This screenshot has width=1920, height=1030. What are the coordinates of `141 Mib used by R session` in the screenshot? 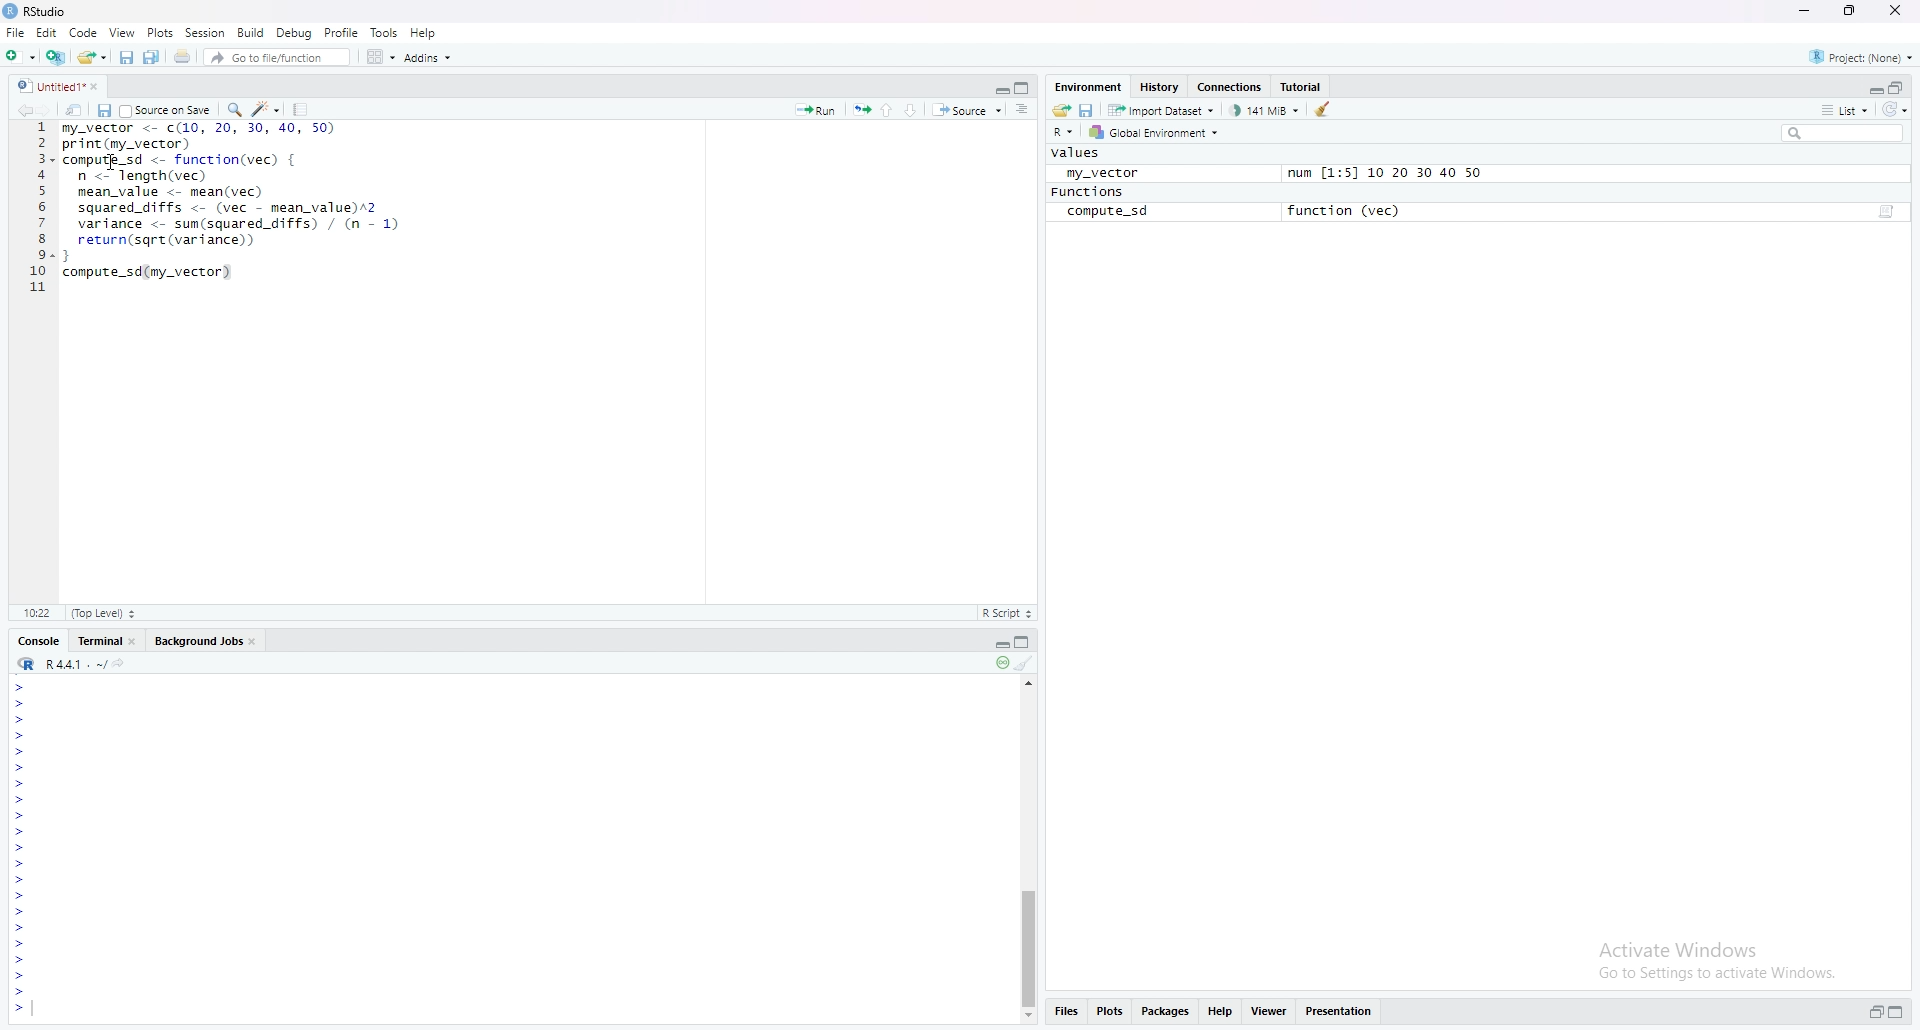 It's located at (1266, 109).